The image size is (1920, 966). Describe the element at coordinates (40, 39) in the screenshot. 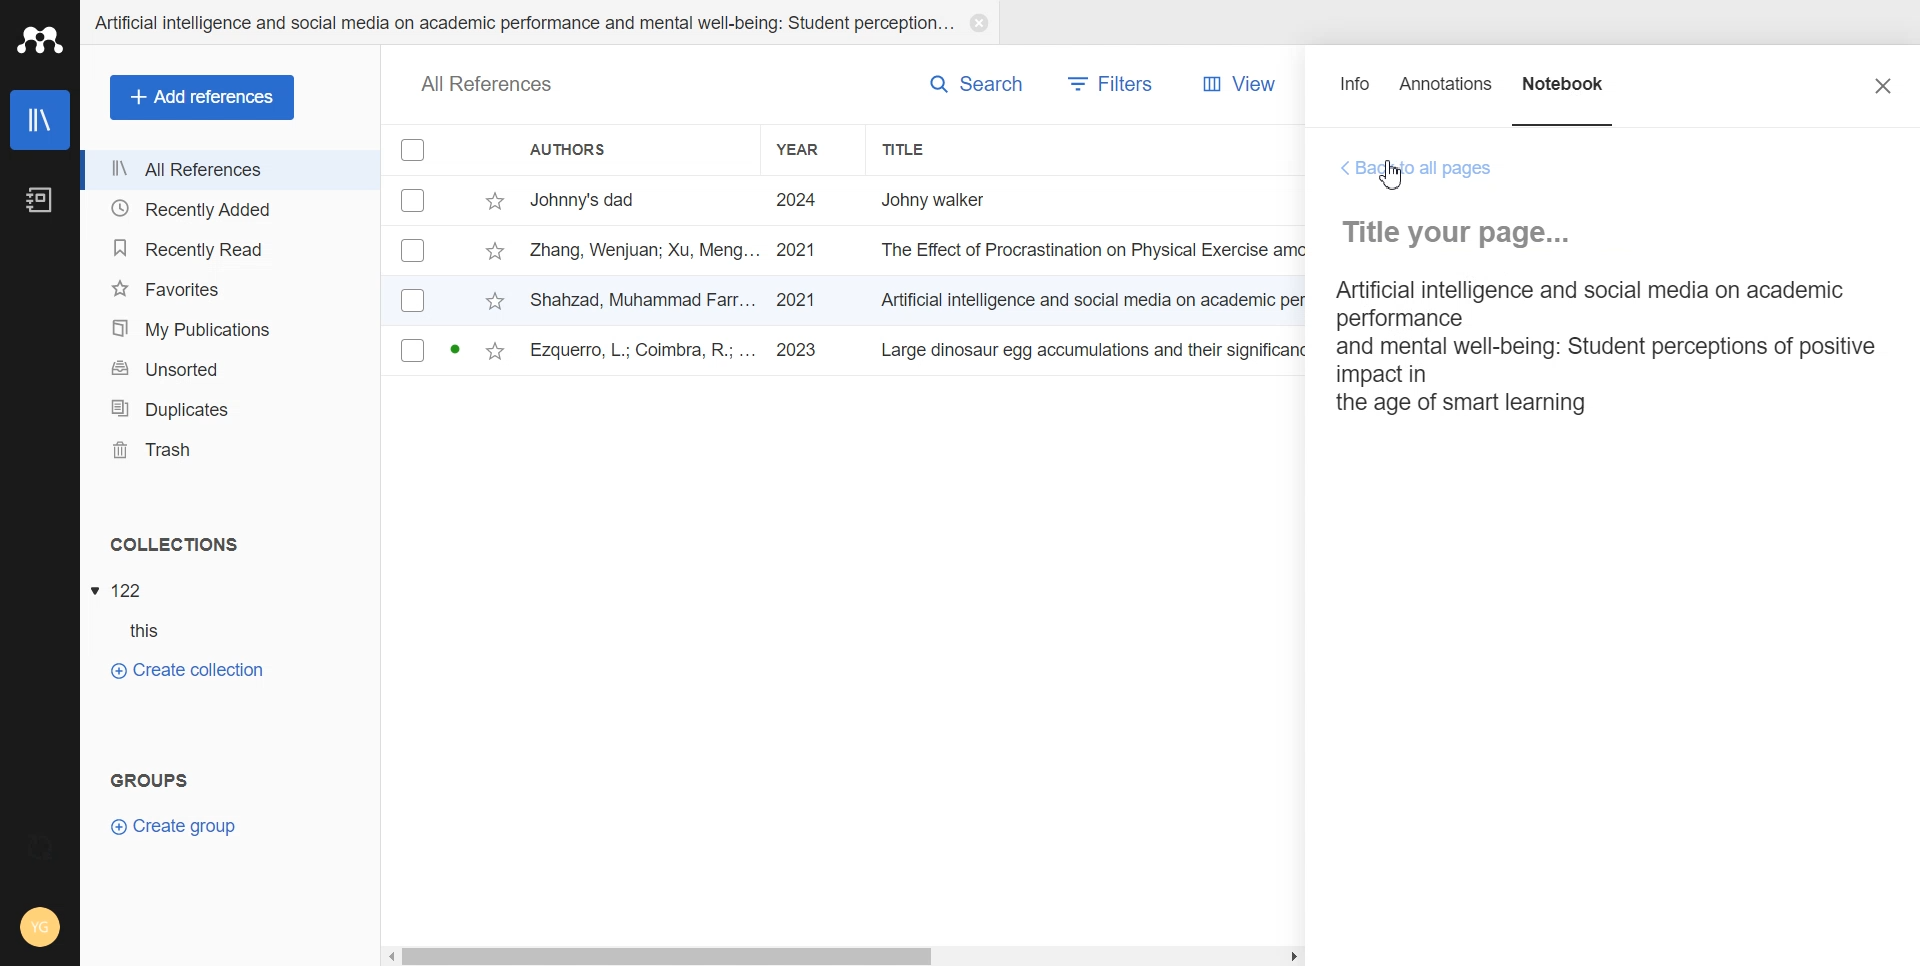

I see `Logo` at that location.